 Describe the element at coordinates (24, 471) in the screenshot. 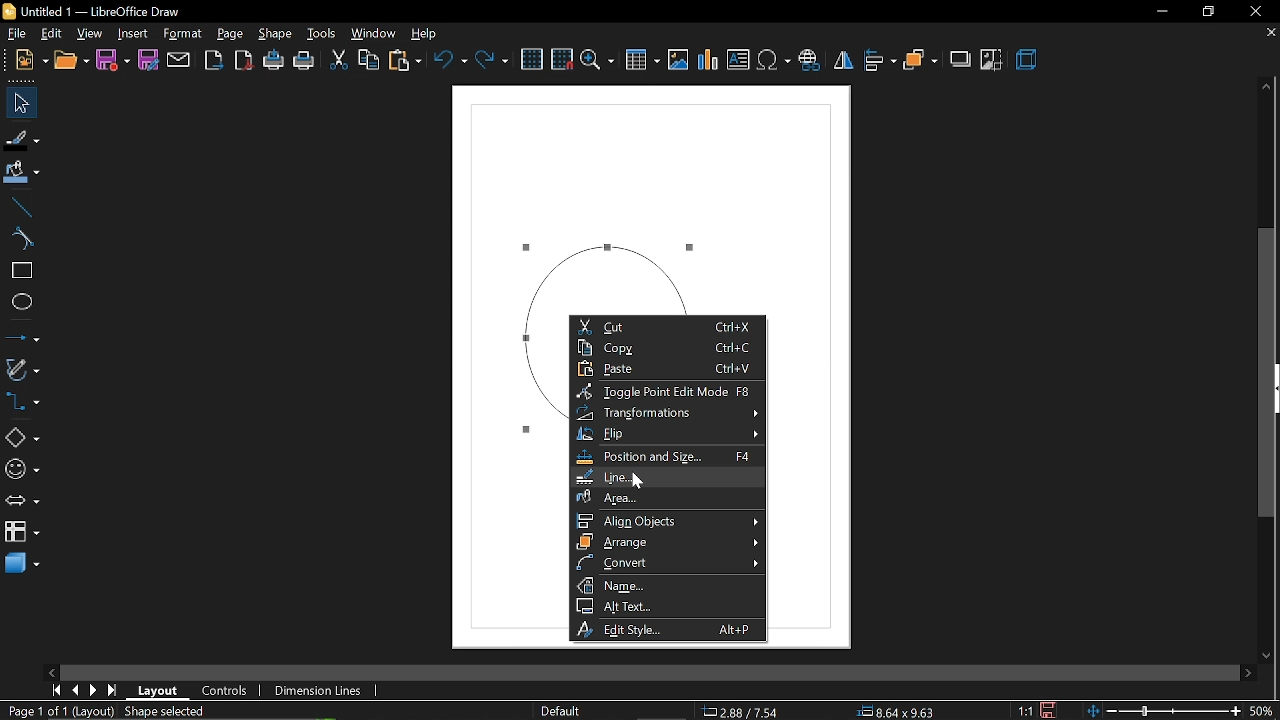

I see ` symbol shapes` at that location.